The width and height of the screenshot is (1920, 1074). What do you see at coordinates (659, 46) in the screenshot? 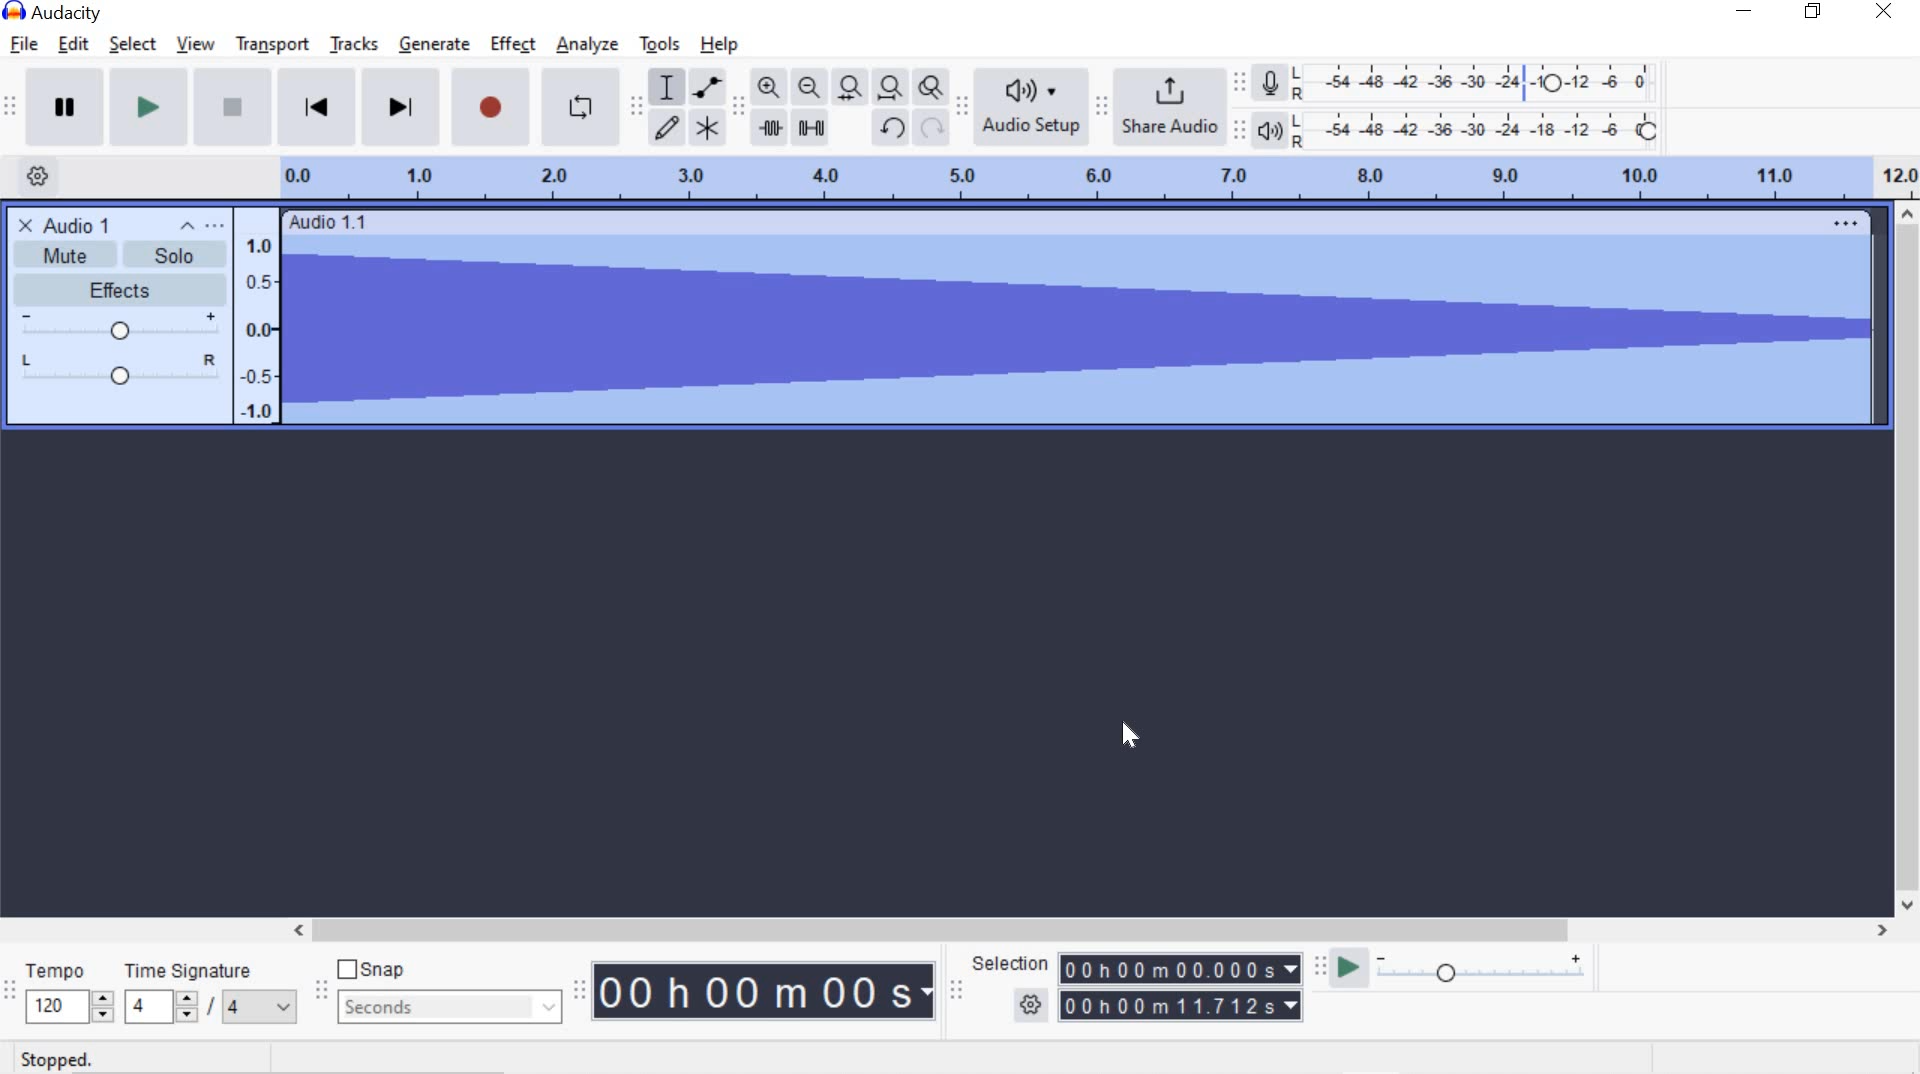
I see `tools` at bounding box center [659, 46].